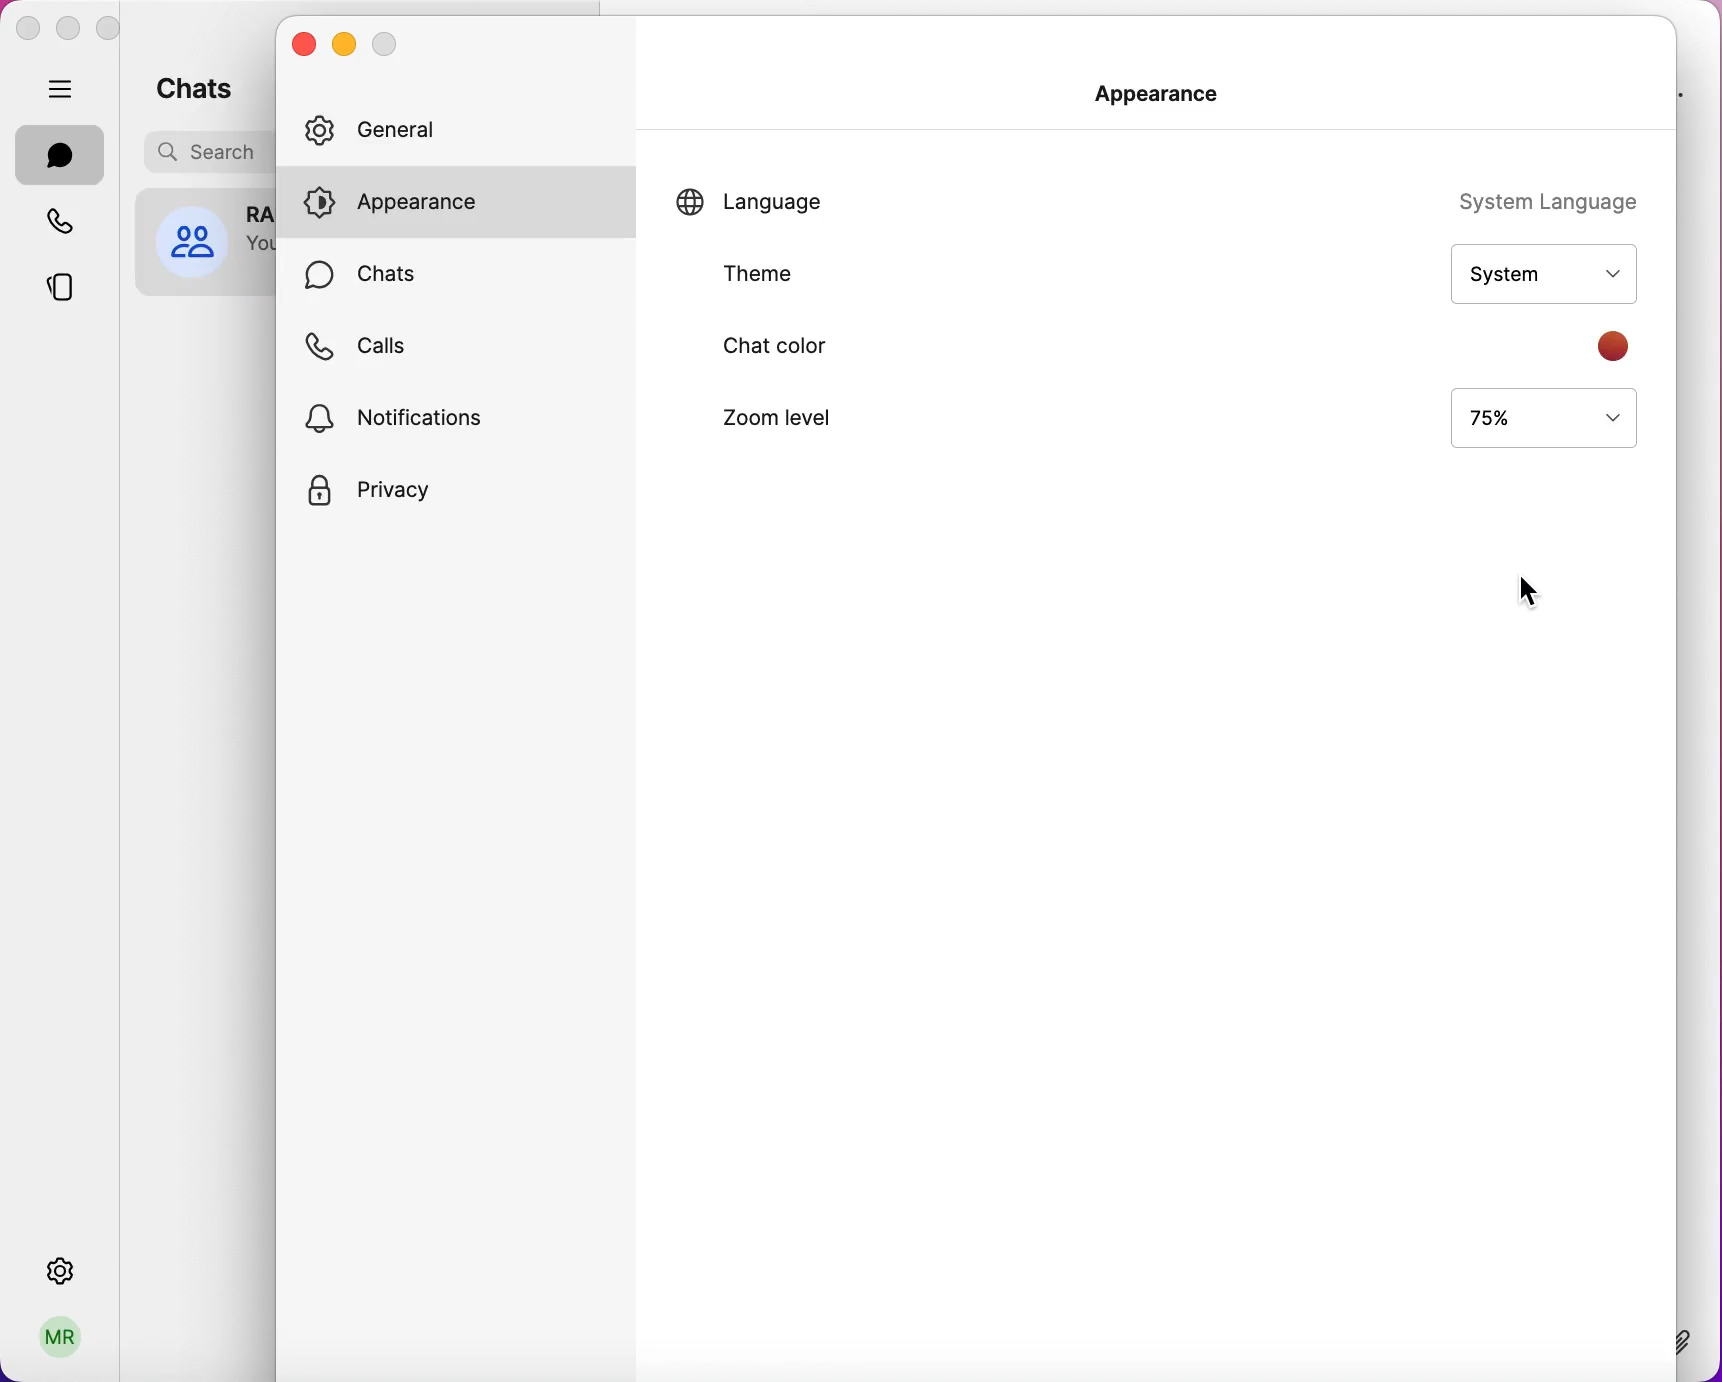 The height and width of the screenshot is (1382, 1722). I want to click on profile picture, so click(60, 1340).